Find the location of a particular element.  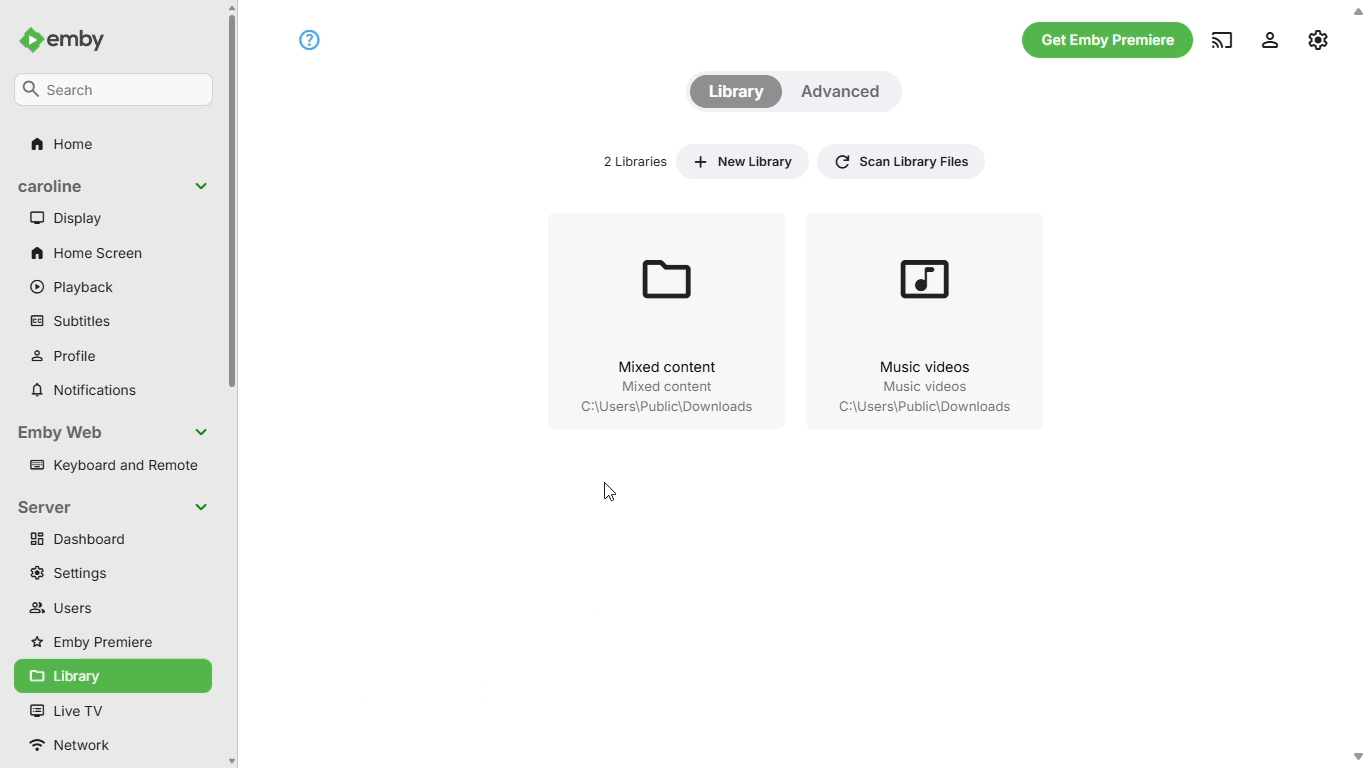

caroline is located at coordinates (53, 186).